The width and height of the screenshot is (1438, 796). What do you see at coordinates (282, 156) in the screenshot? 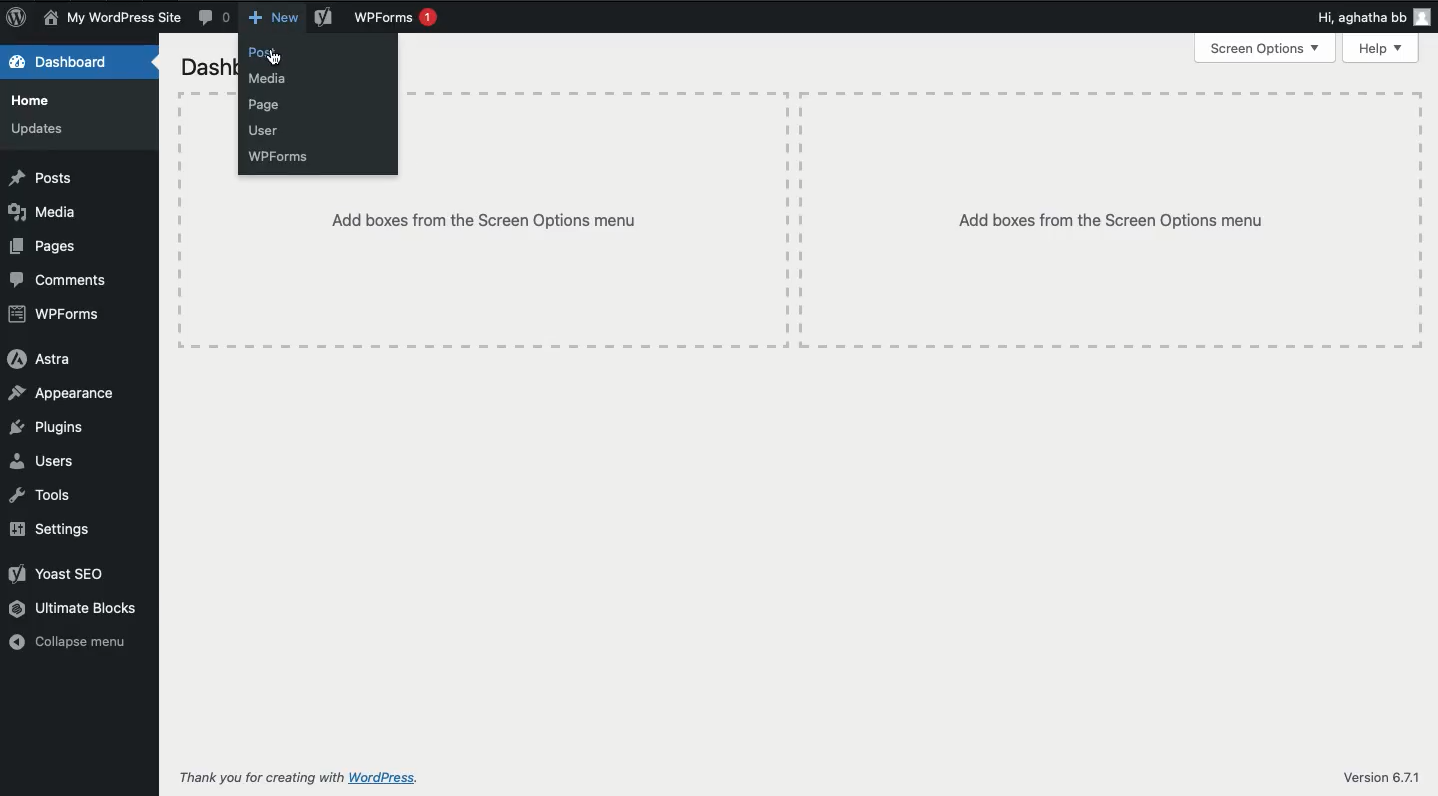
I see `WPForms` at bounding box center [282, 156].